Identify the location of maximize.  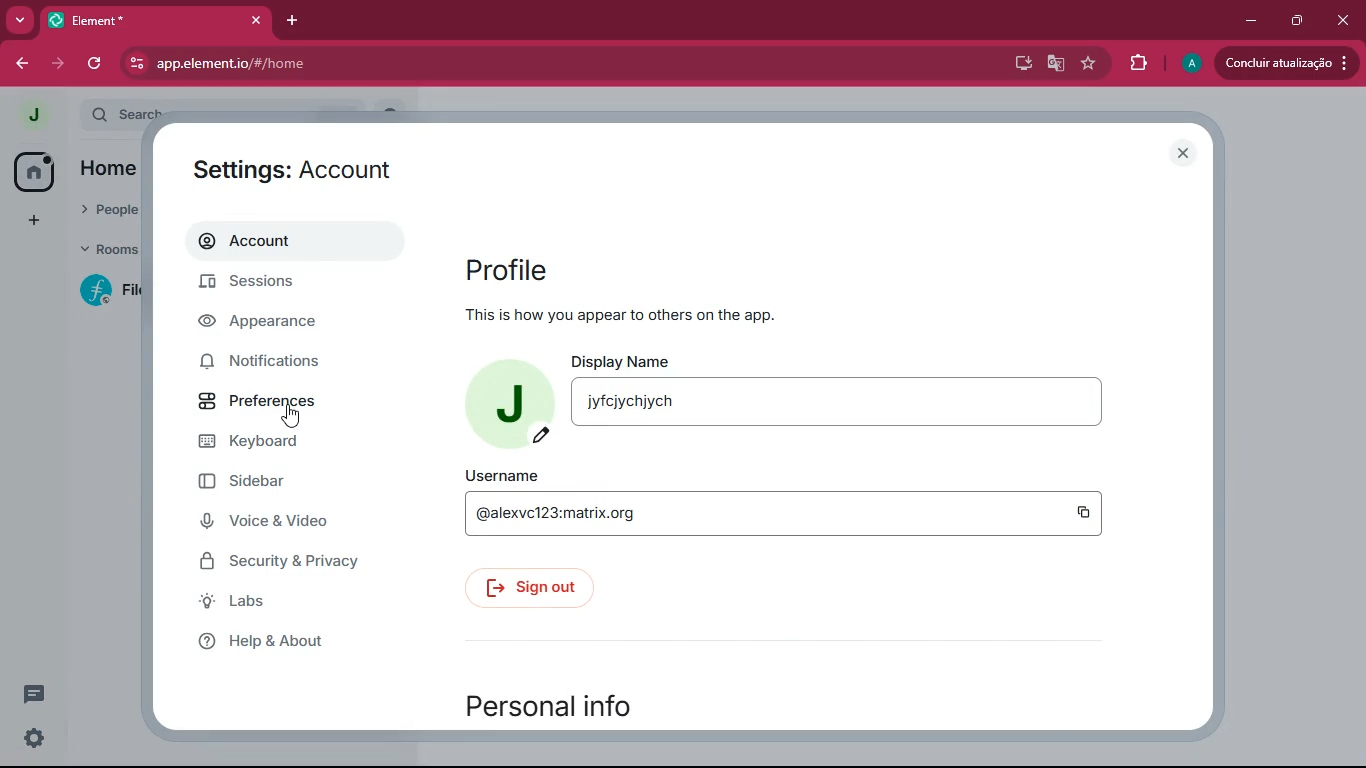
(1293, 21).